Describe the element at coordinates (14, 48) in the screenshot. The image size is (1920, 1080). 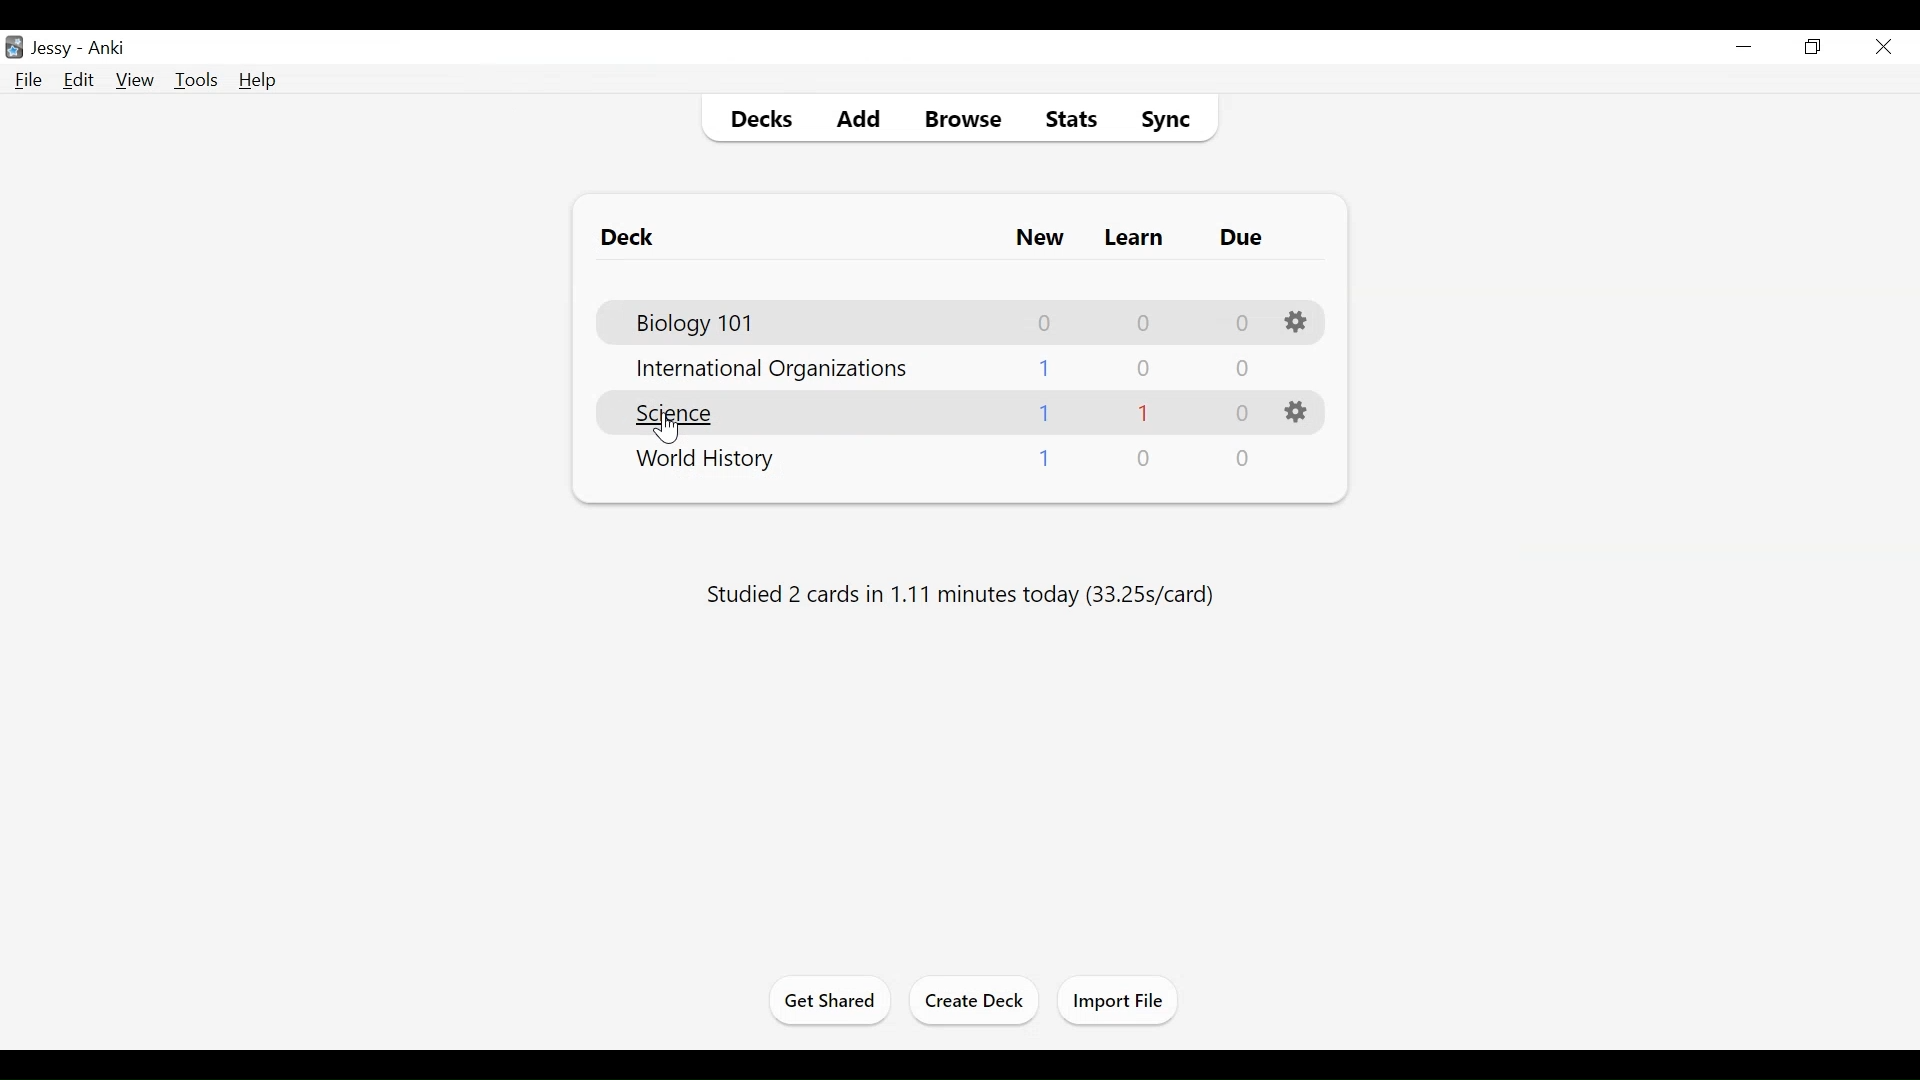
I see `Anki Desktop Icon` at that location.